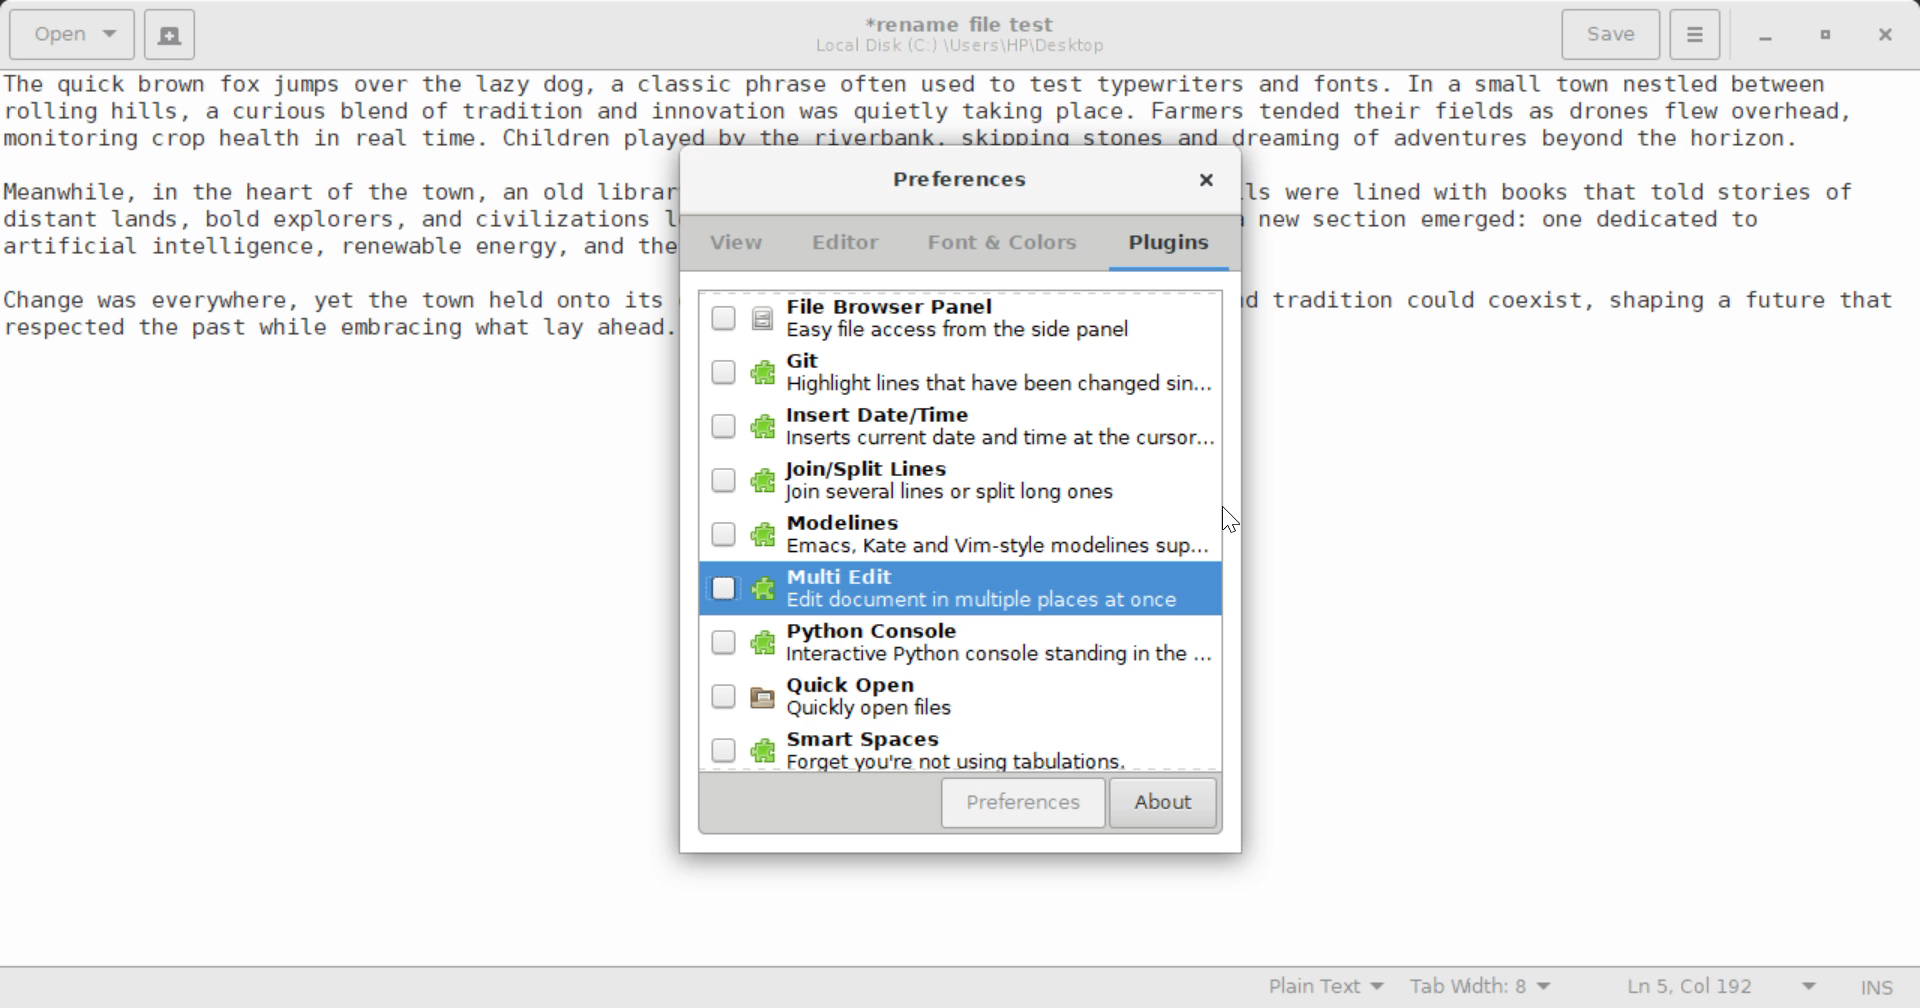 The height and width of the screenshot is (1008, 1920). Describe the element at coordinates (954, 536) in the screenshot. I see `Modelines Plugin Unselected` at that location.